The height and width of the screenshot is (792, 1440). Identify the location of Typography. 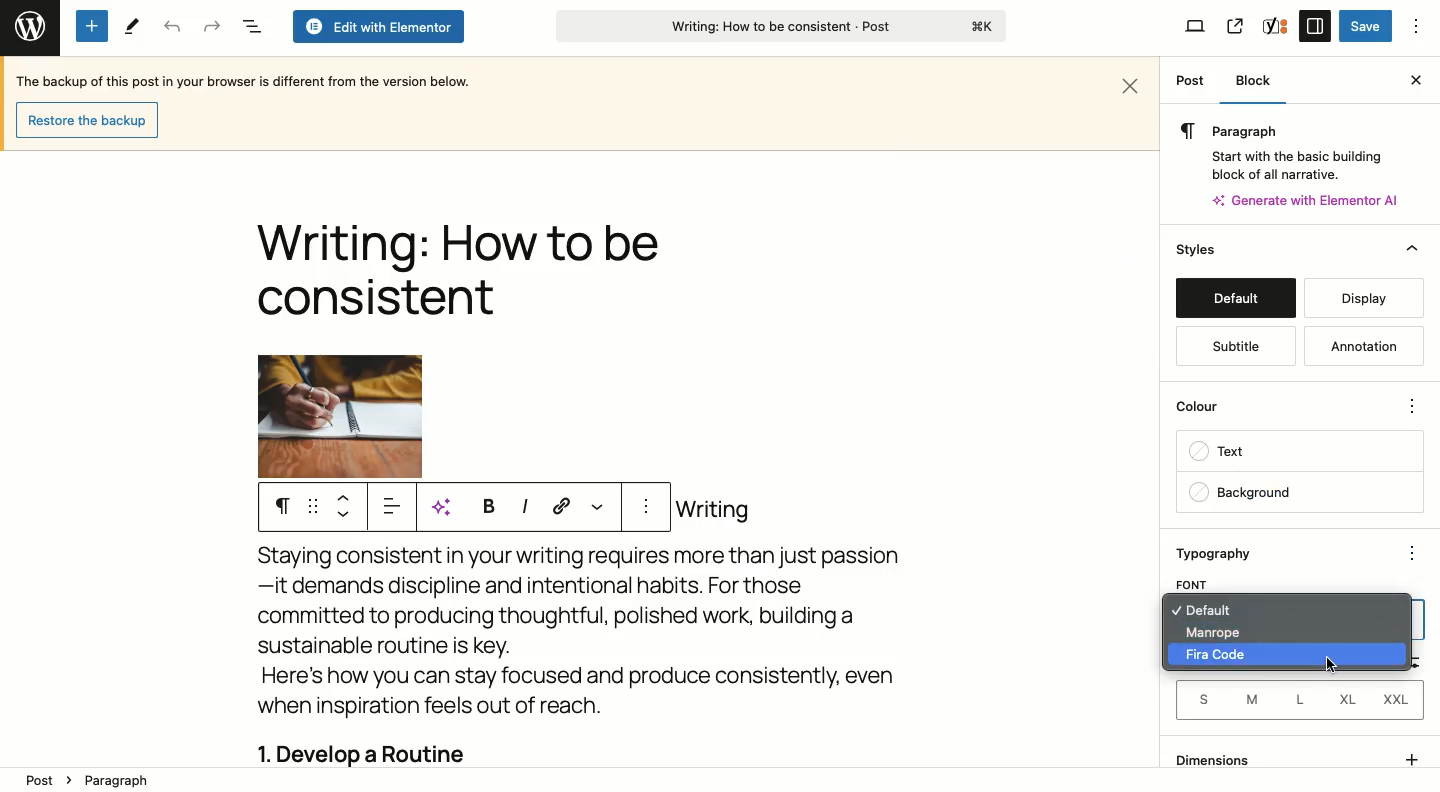
(1226, 553).